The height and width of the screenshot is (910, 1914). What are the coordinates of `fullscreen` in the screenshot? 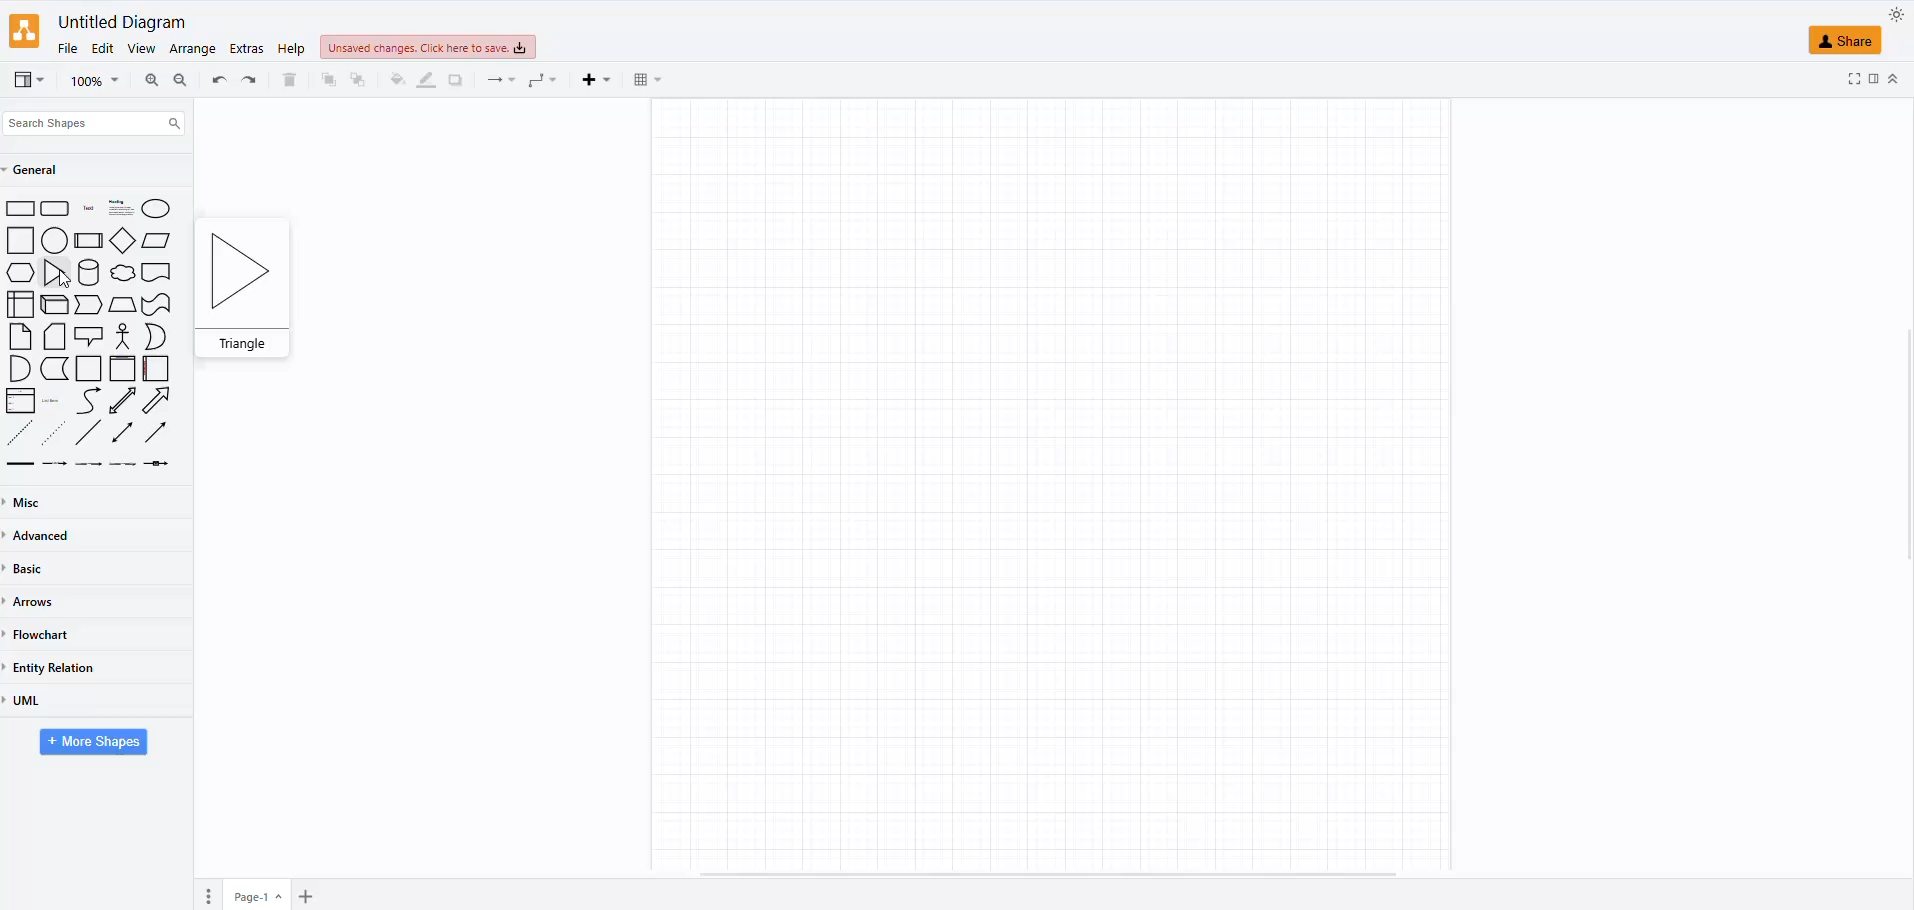 It's located at (1853, 79).